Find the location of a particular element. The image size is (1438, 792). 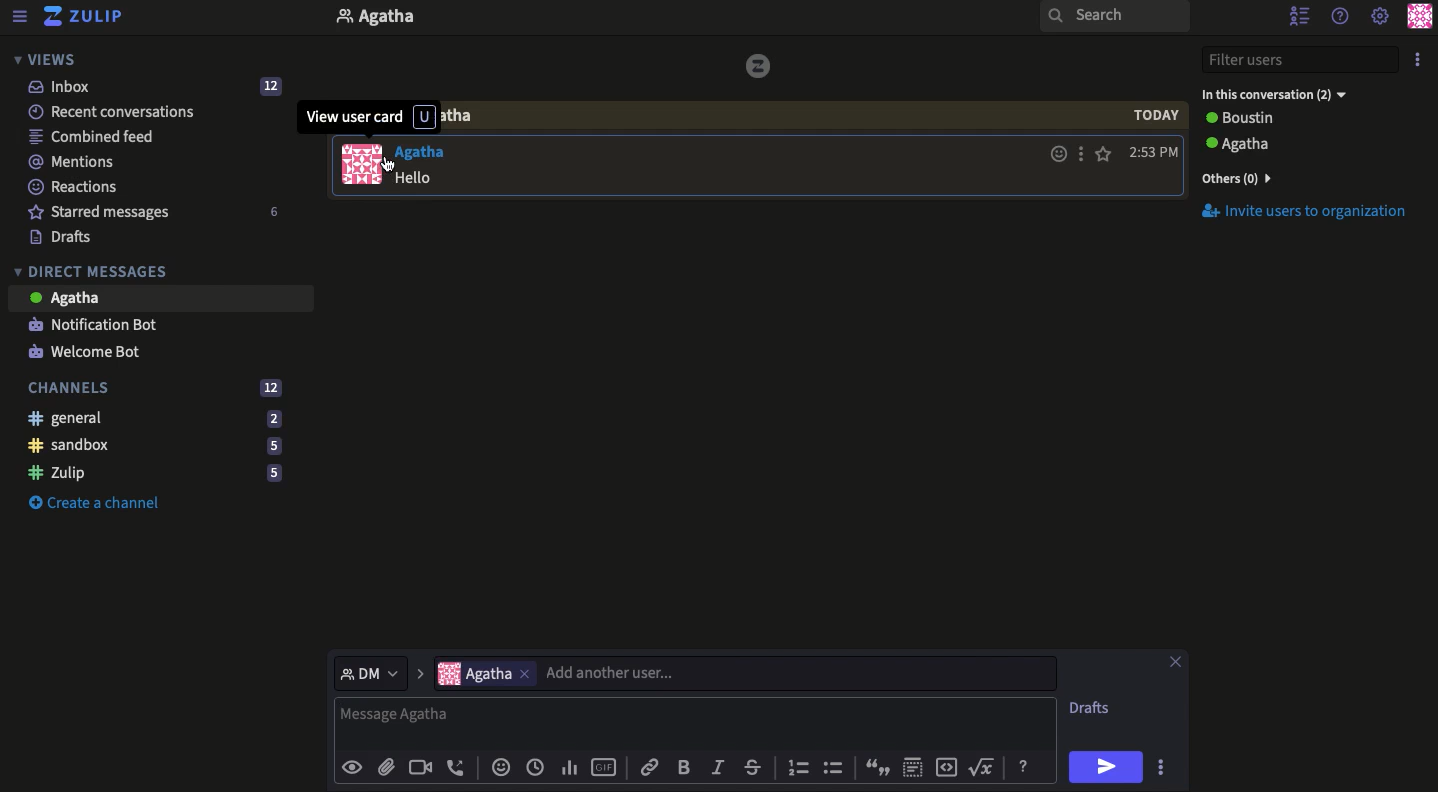

View user card is located at coordinates (372, 117).